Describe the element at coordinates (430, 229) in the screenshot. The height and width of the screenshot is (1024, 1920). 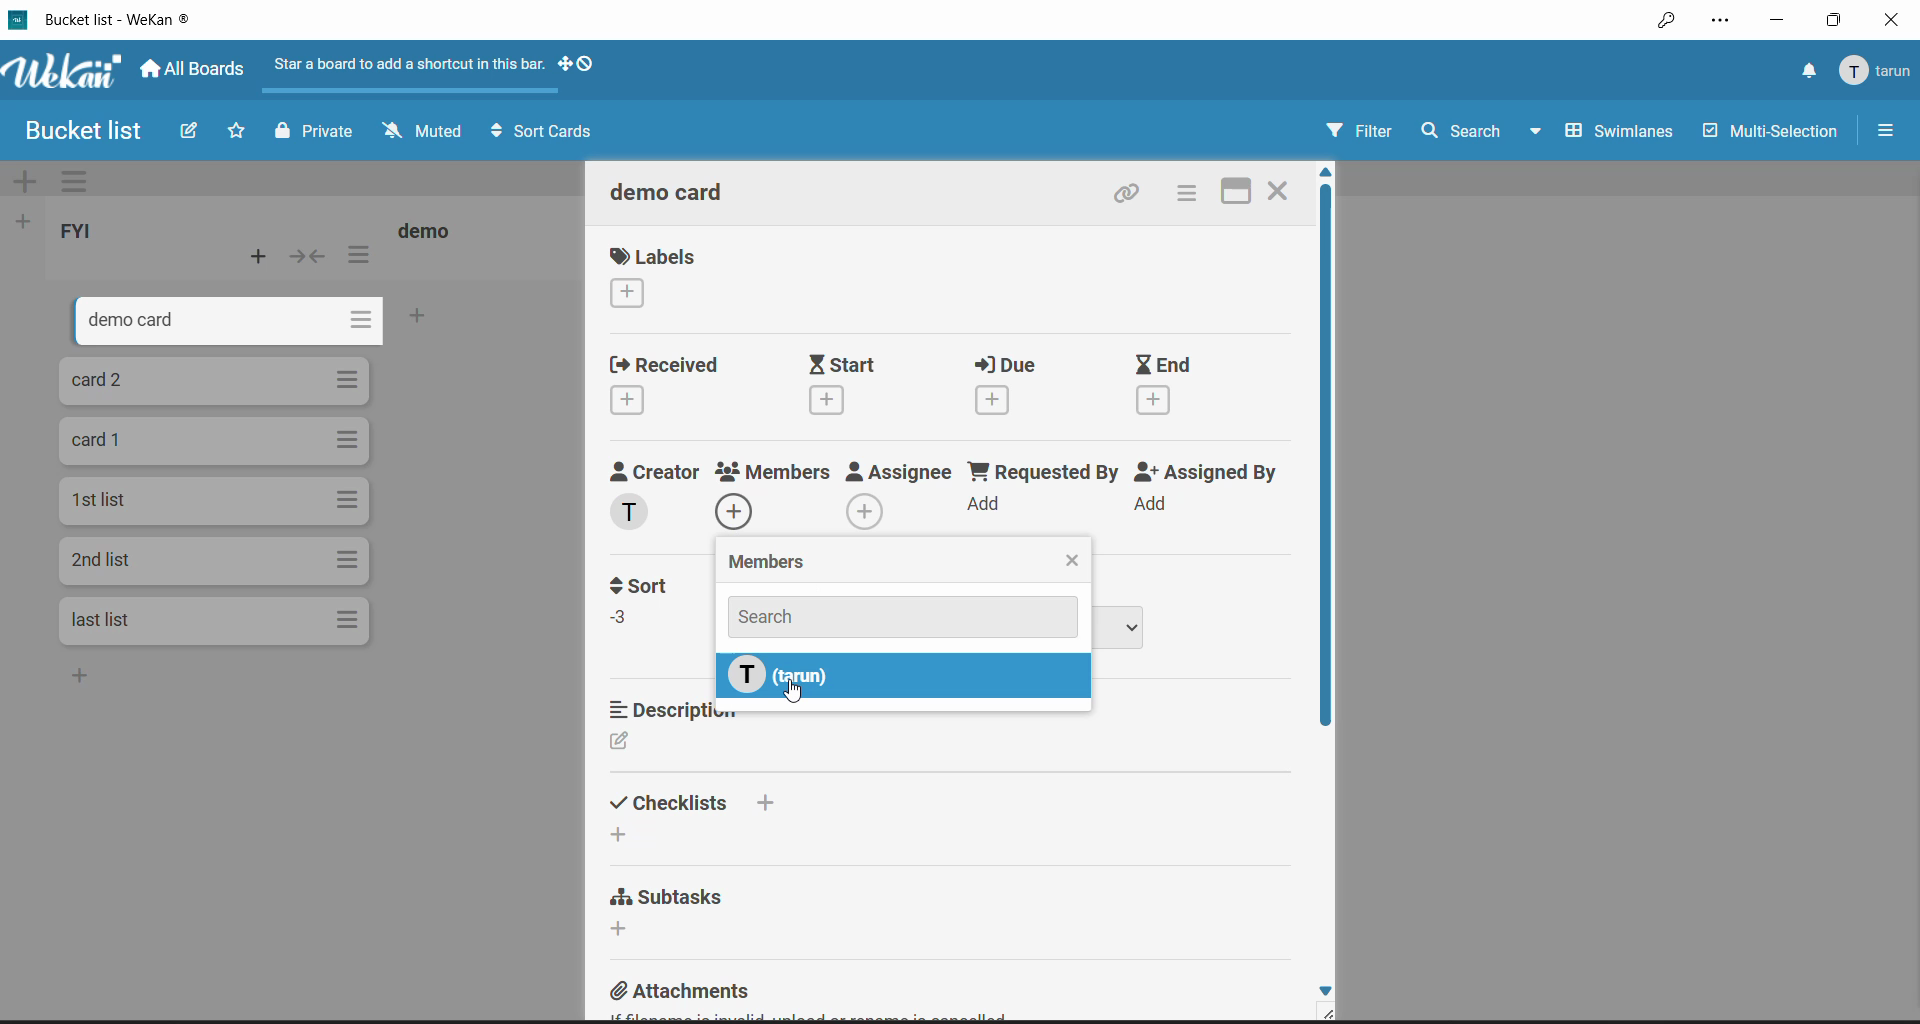
I see `list title` at that location.